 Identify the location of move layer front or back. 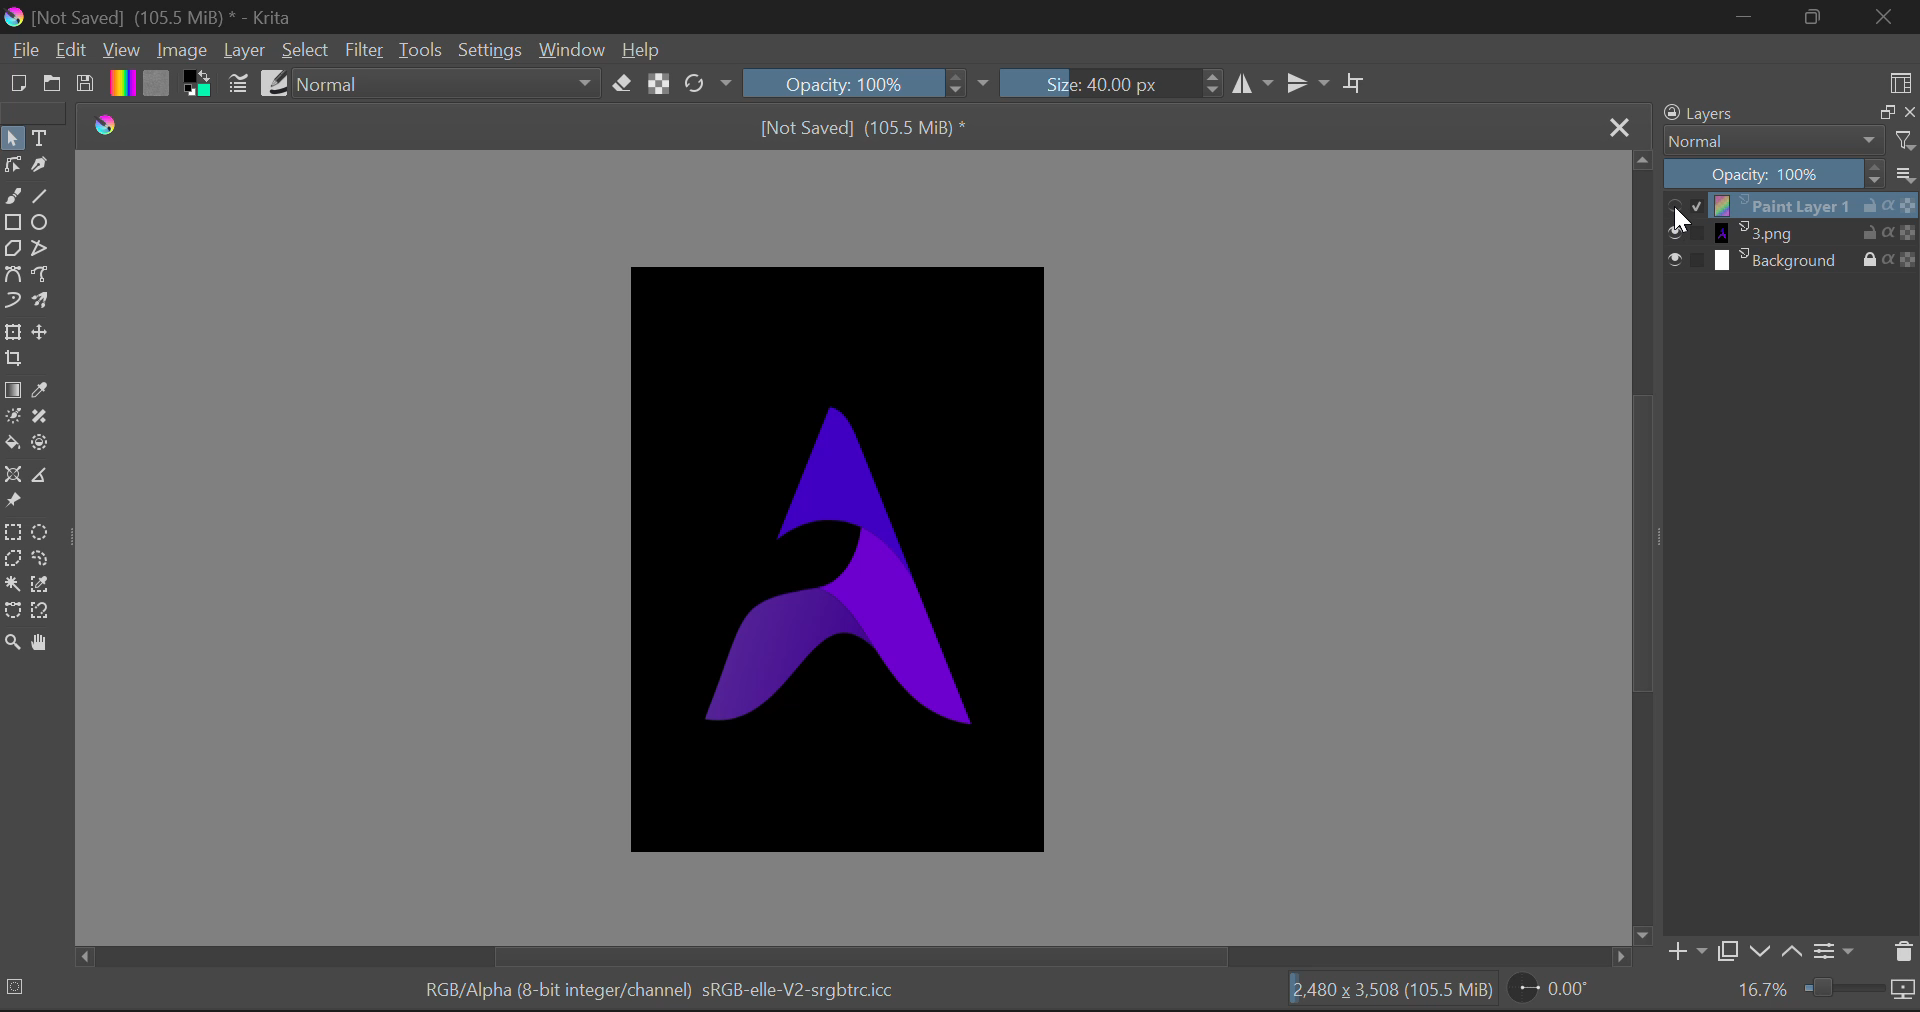
(1780, 953).